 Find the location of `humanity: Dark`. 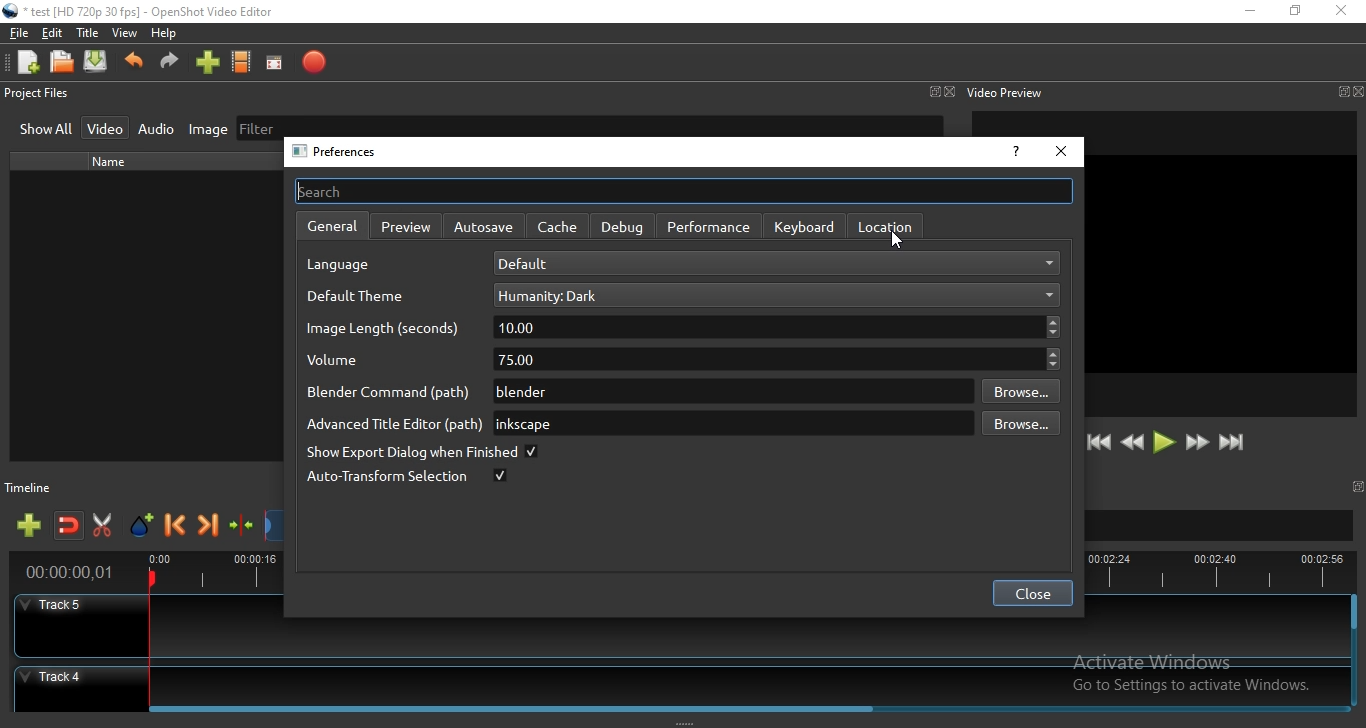

humanity: Dark is located at coordinates (773, 295).